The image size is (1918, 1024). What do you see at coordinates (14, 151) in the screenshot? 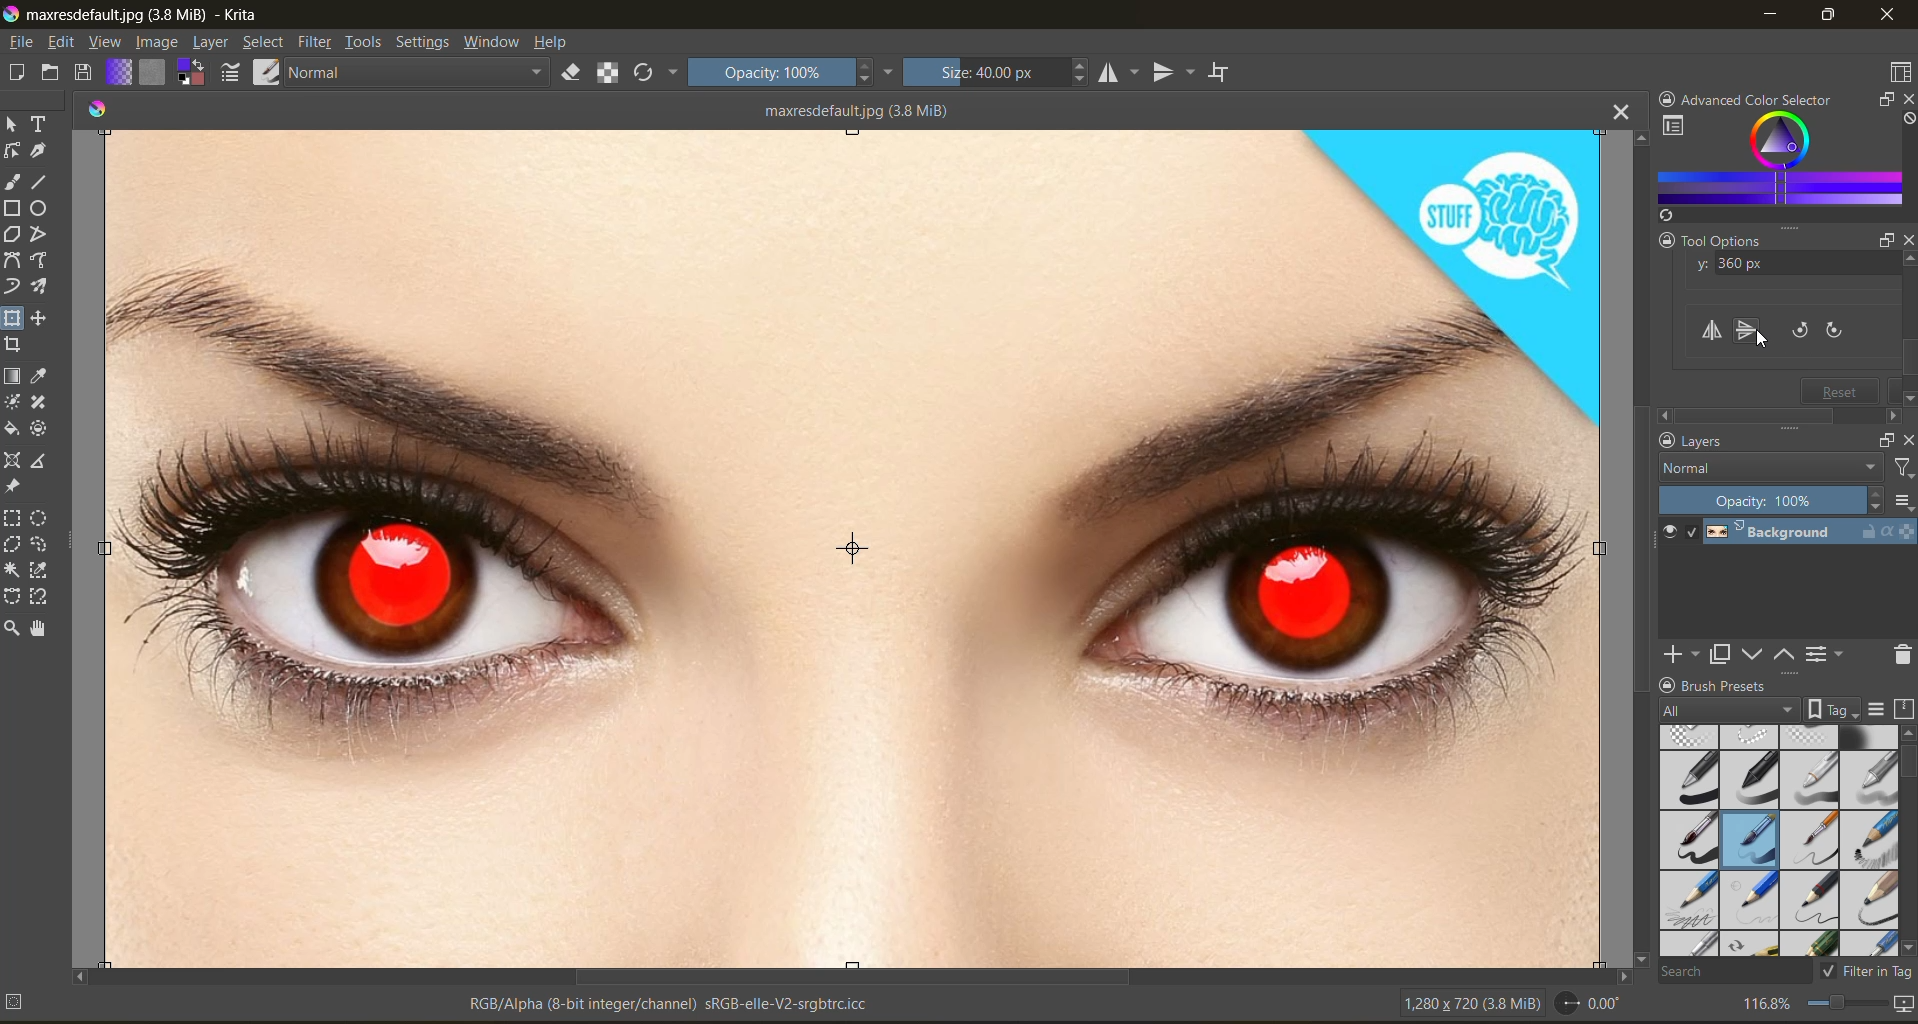
I see `tool` at bounding box center [14, 151].